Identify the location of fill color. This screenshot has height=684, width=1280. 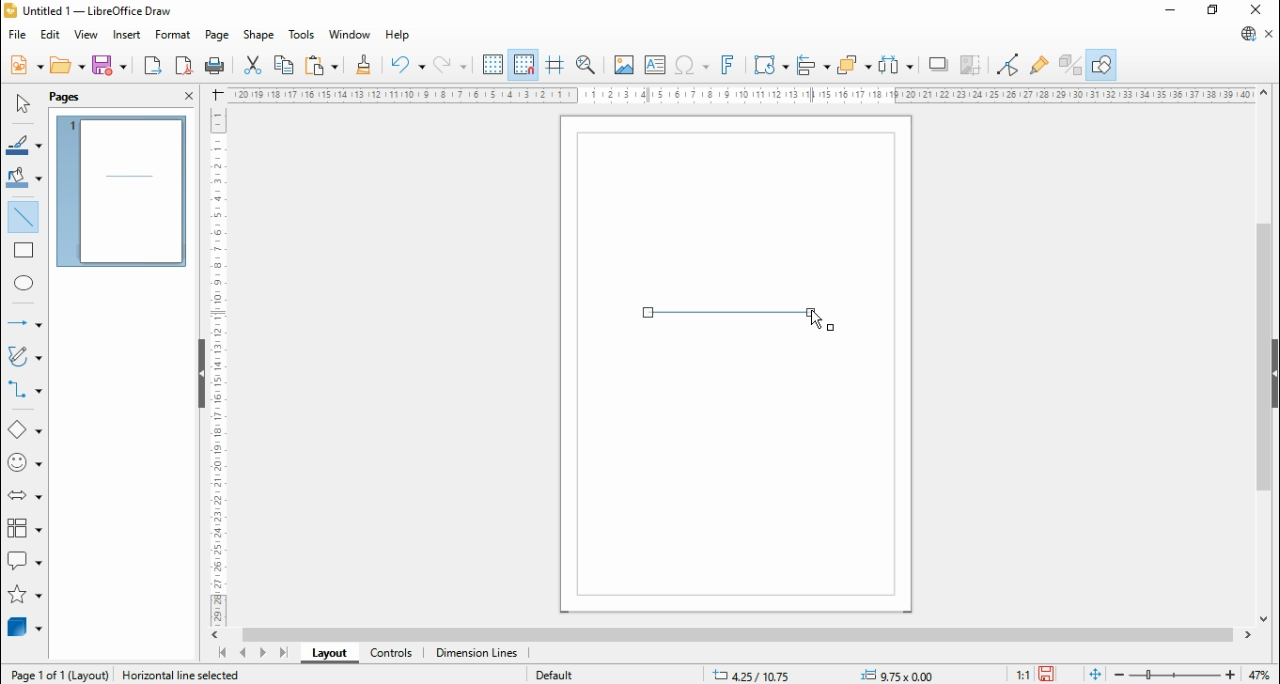
(24, 177).